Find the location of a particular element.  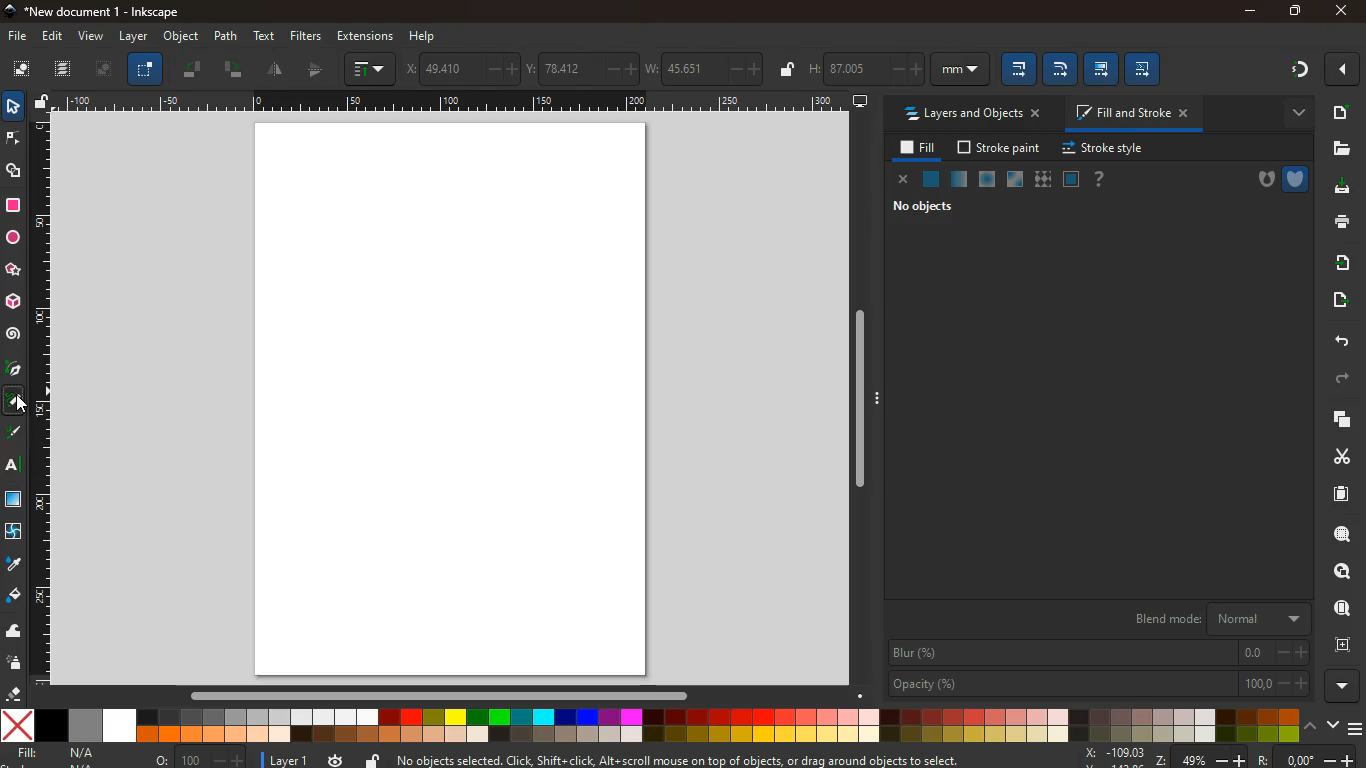

blend mode is located at coordinates (1218, 616).